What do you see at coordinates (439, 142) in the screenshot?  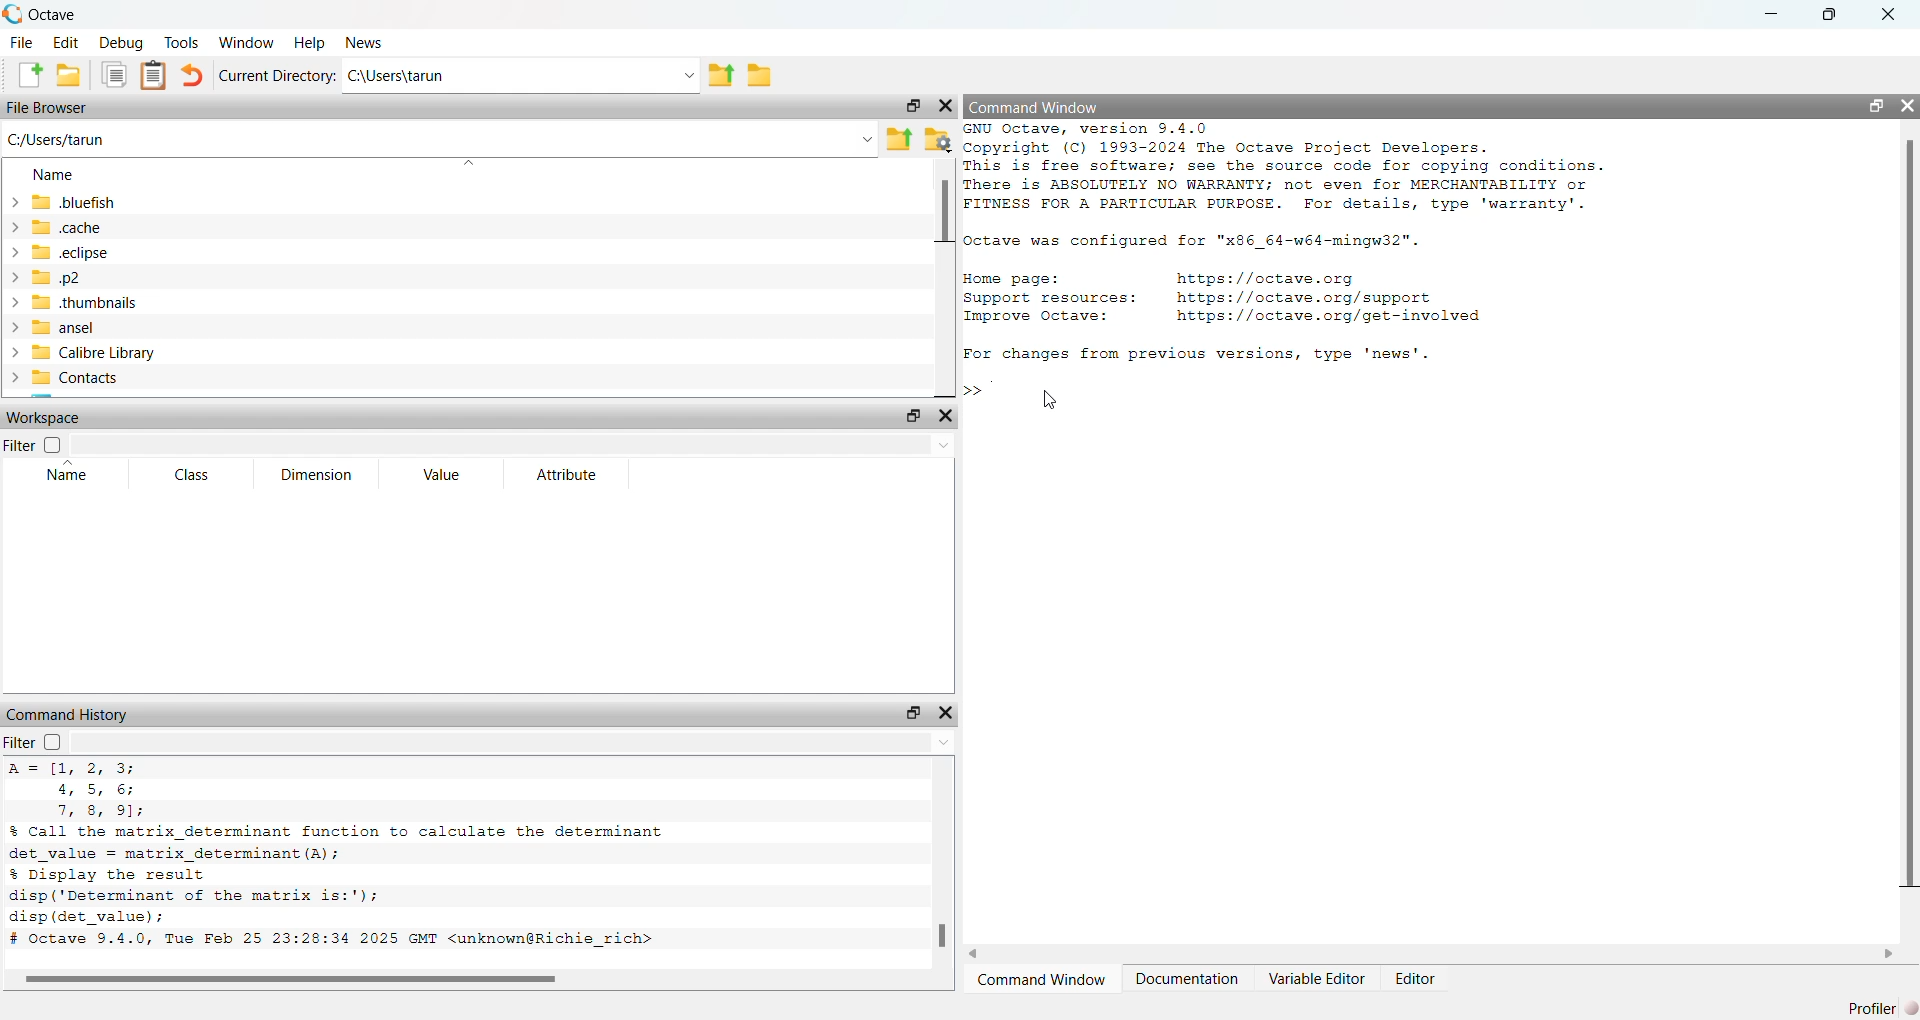 I see `C:/Users/tarun` at bounding box center [439, 142].